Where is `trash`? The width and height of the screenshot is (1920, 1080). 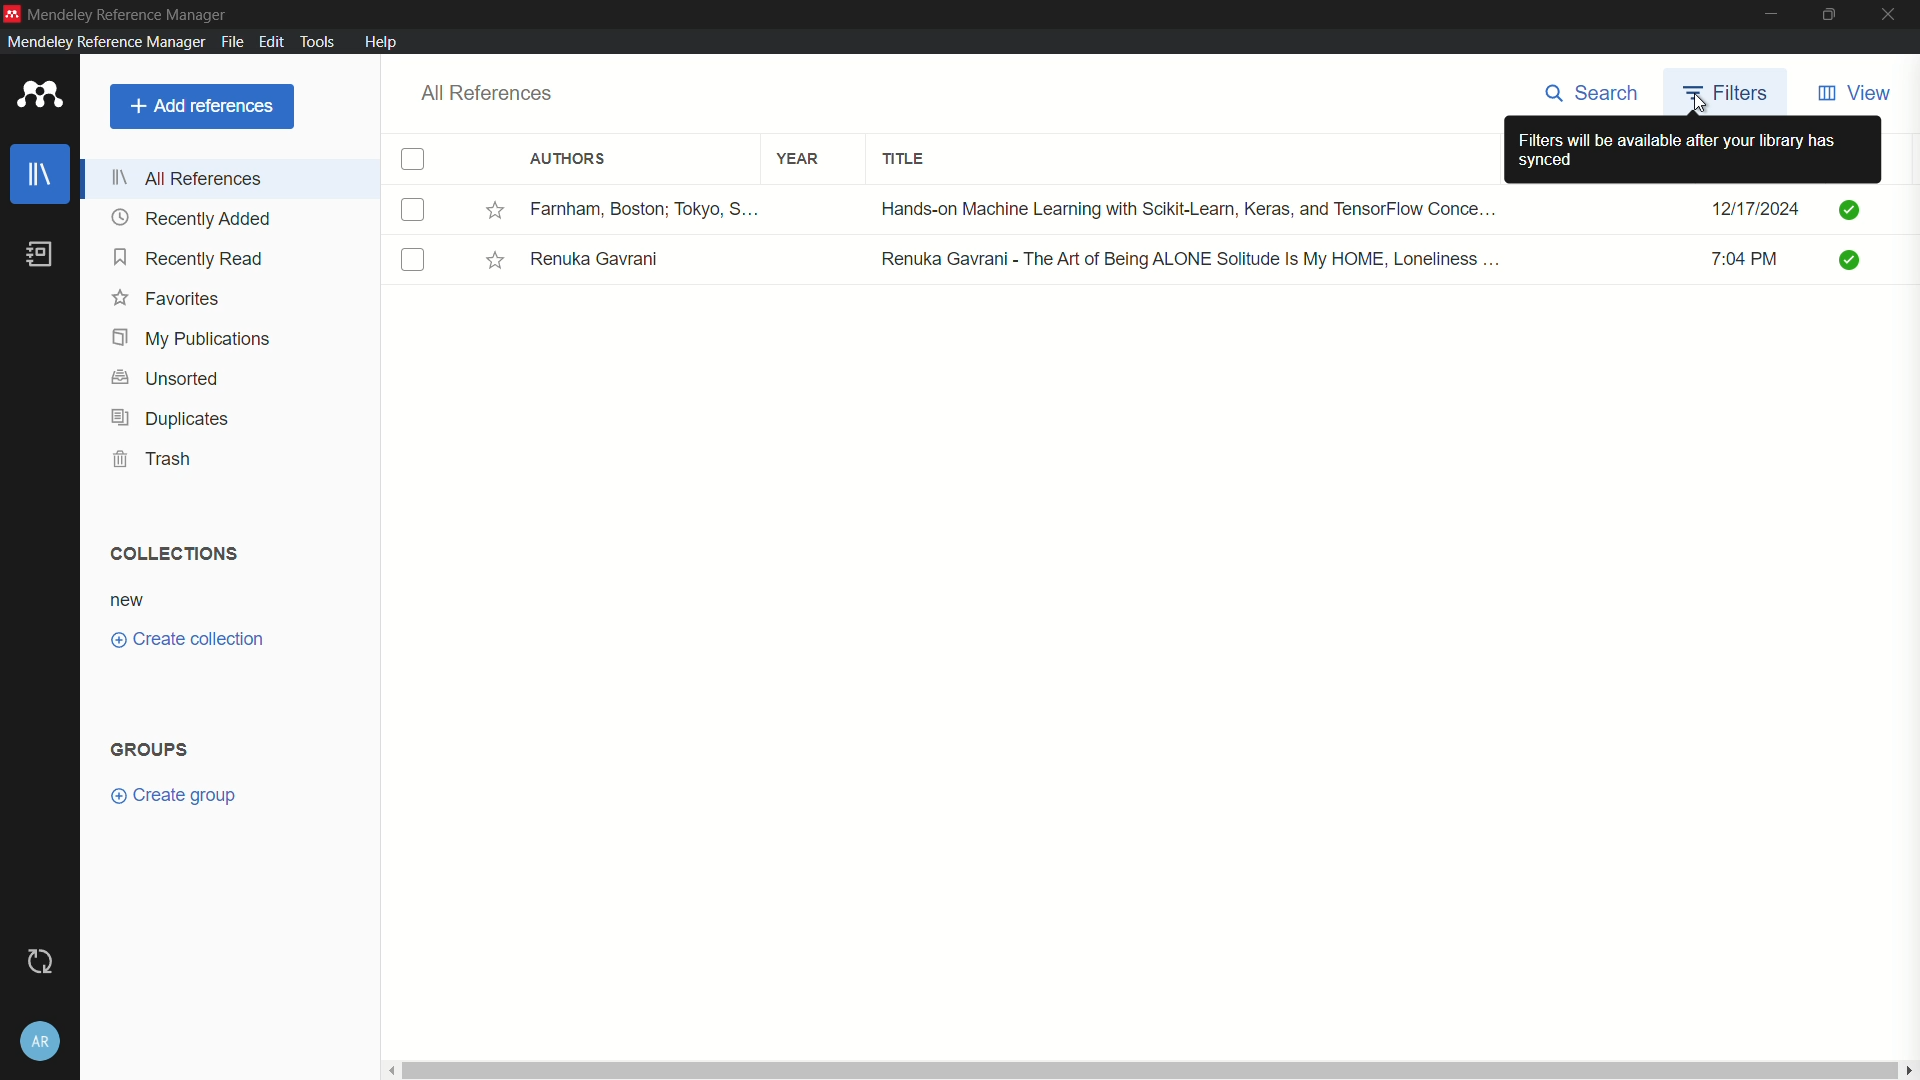
trash is located at coordinates (151, 458).